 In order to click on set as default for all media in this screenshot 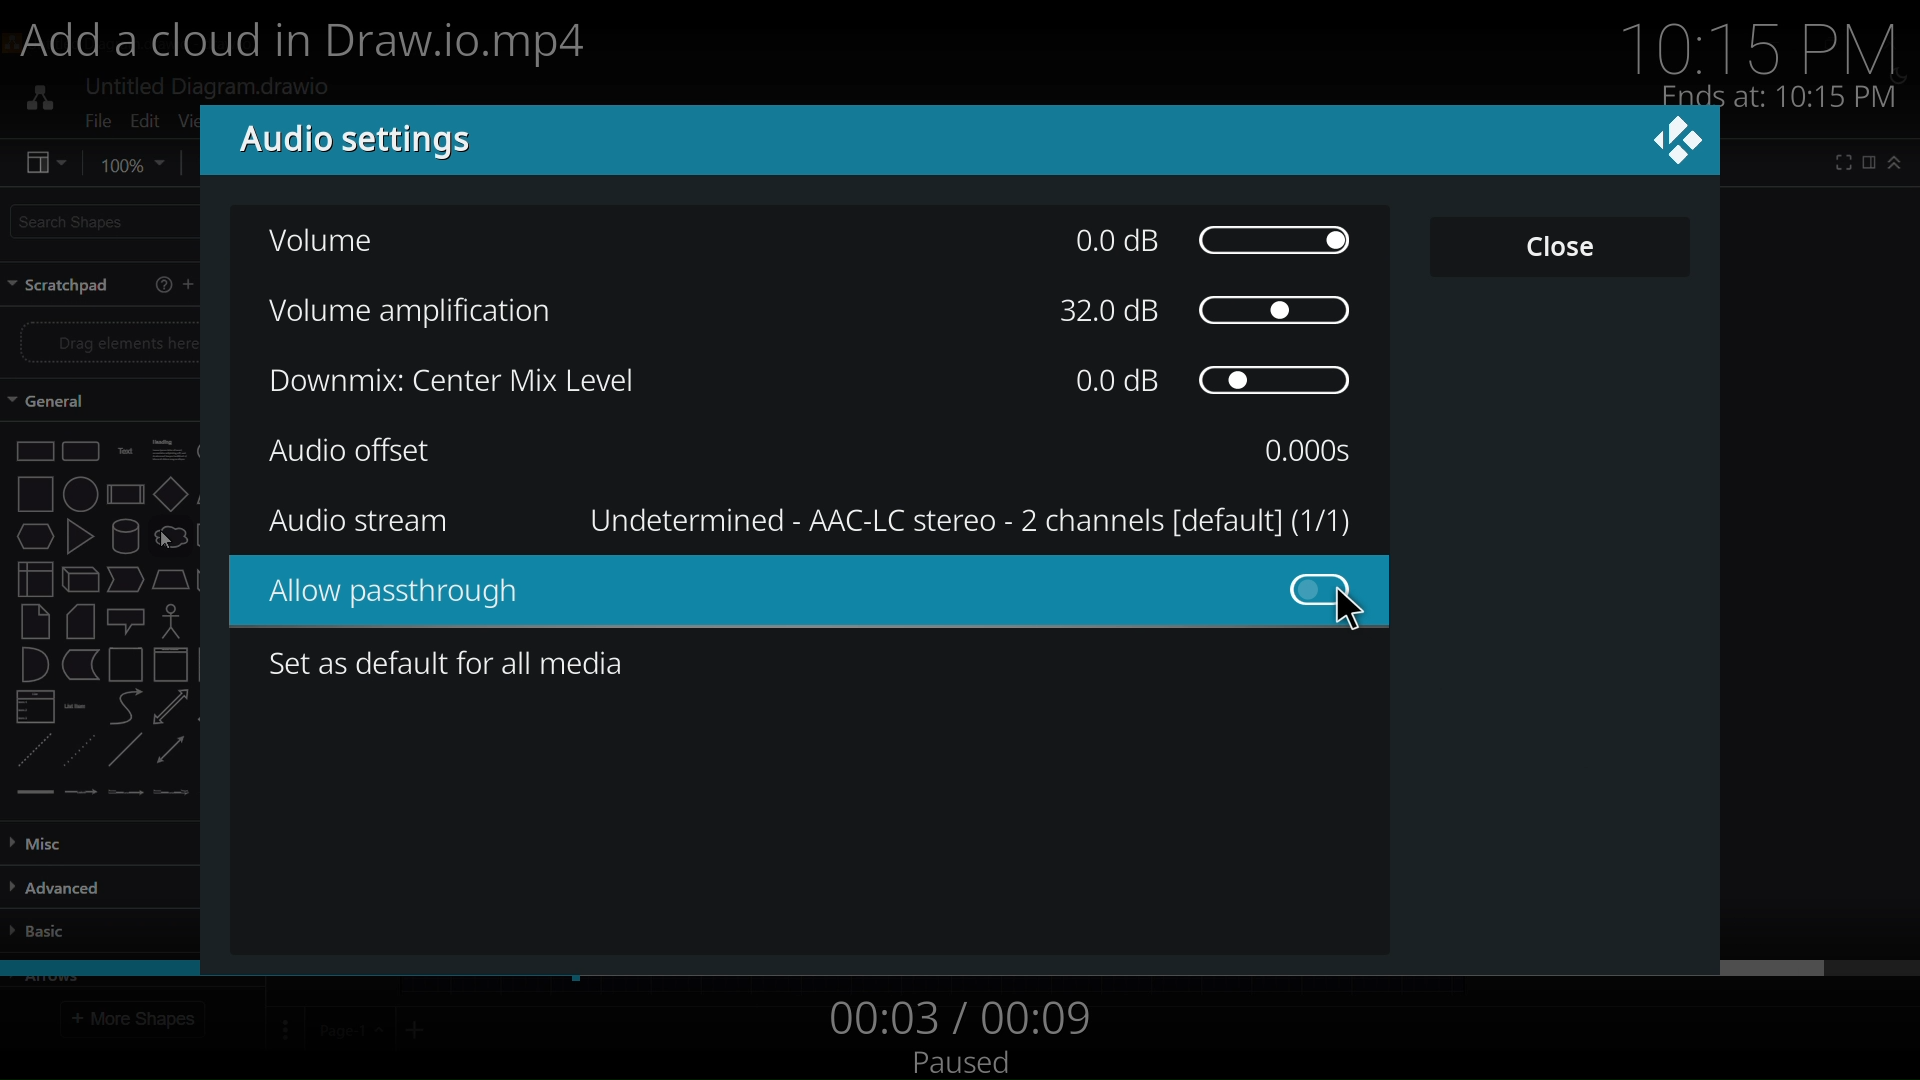, I will do `click(450, 663)`.